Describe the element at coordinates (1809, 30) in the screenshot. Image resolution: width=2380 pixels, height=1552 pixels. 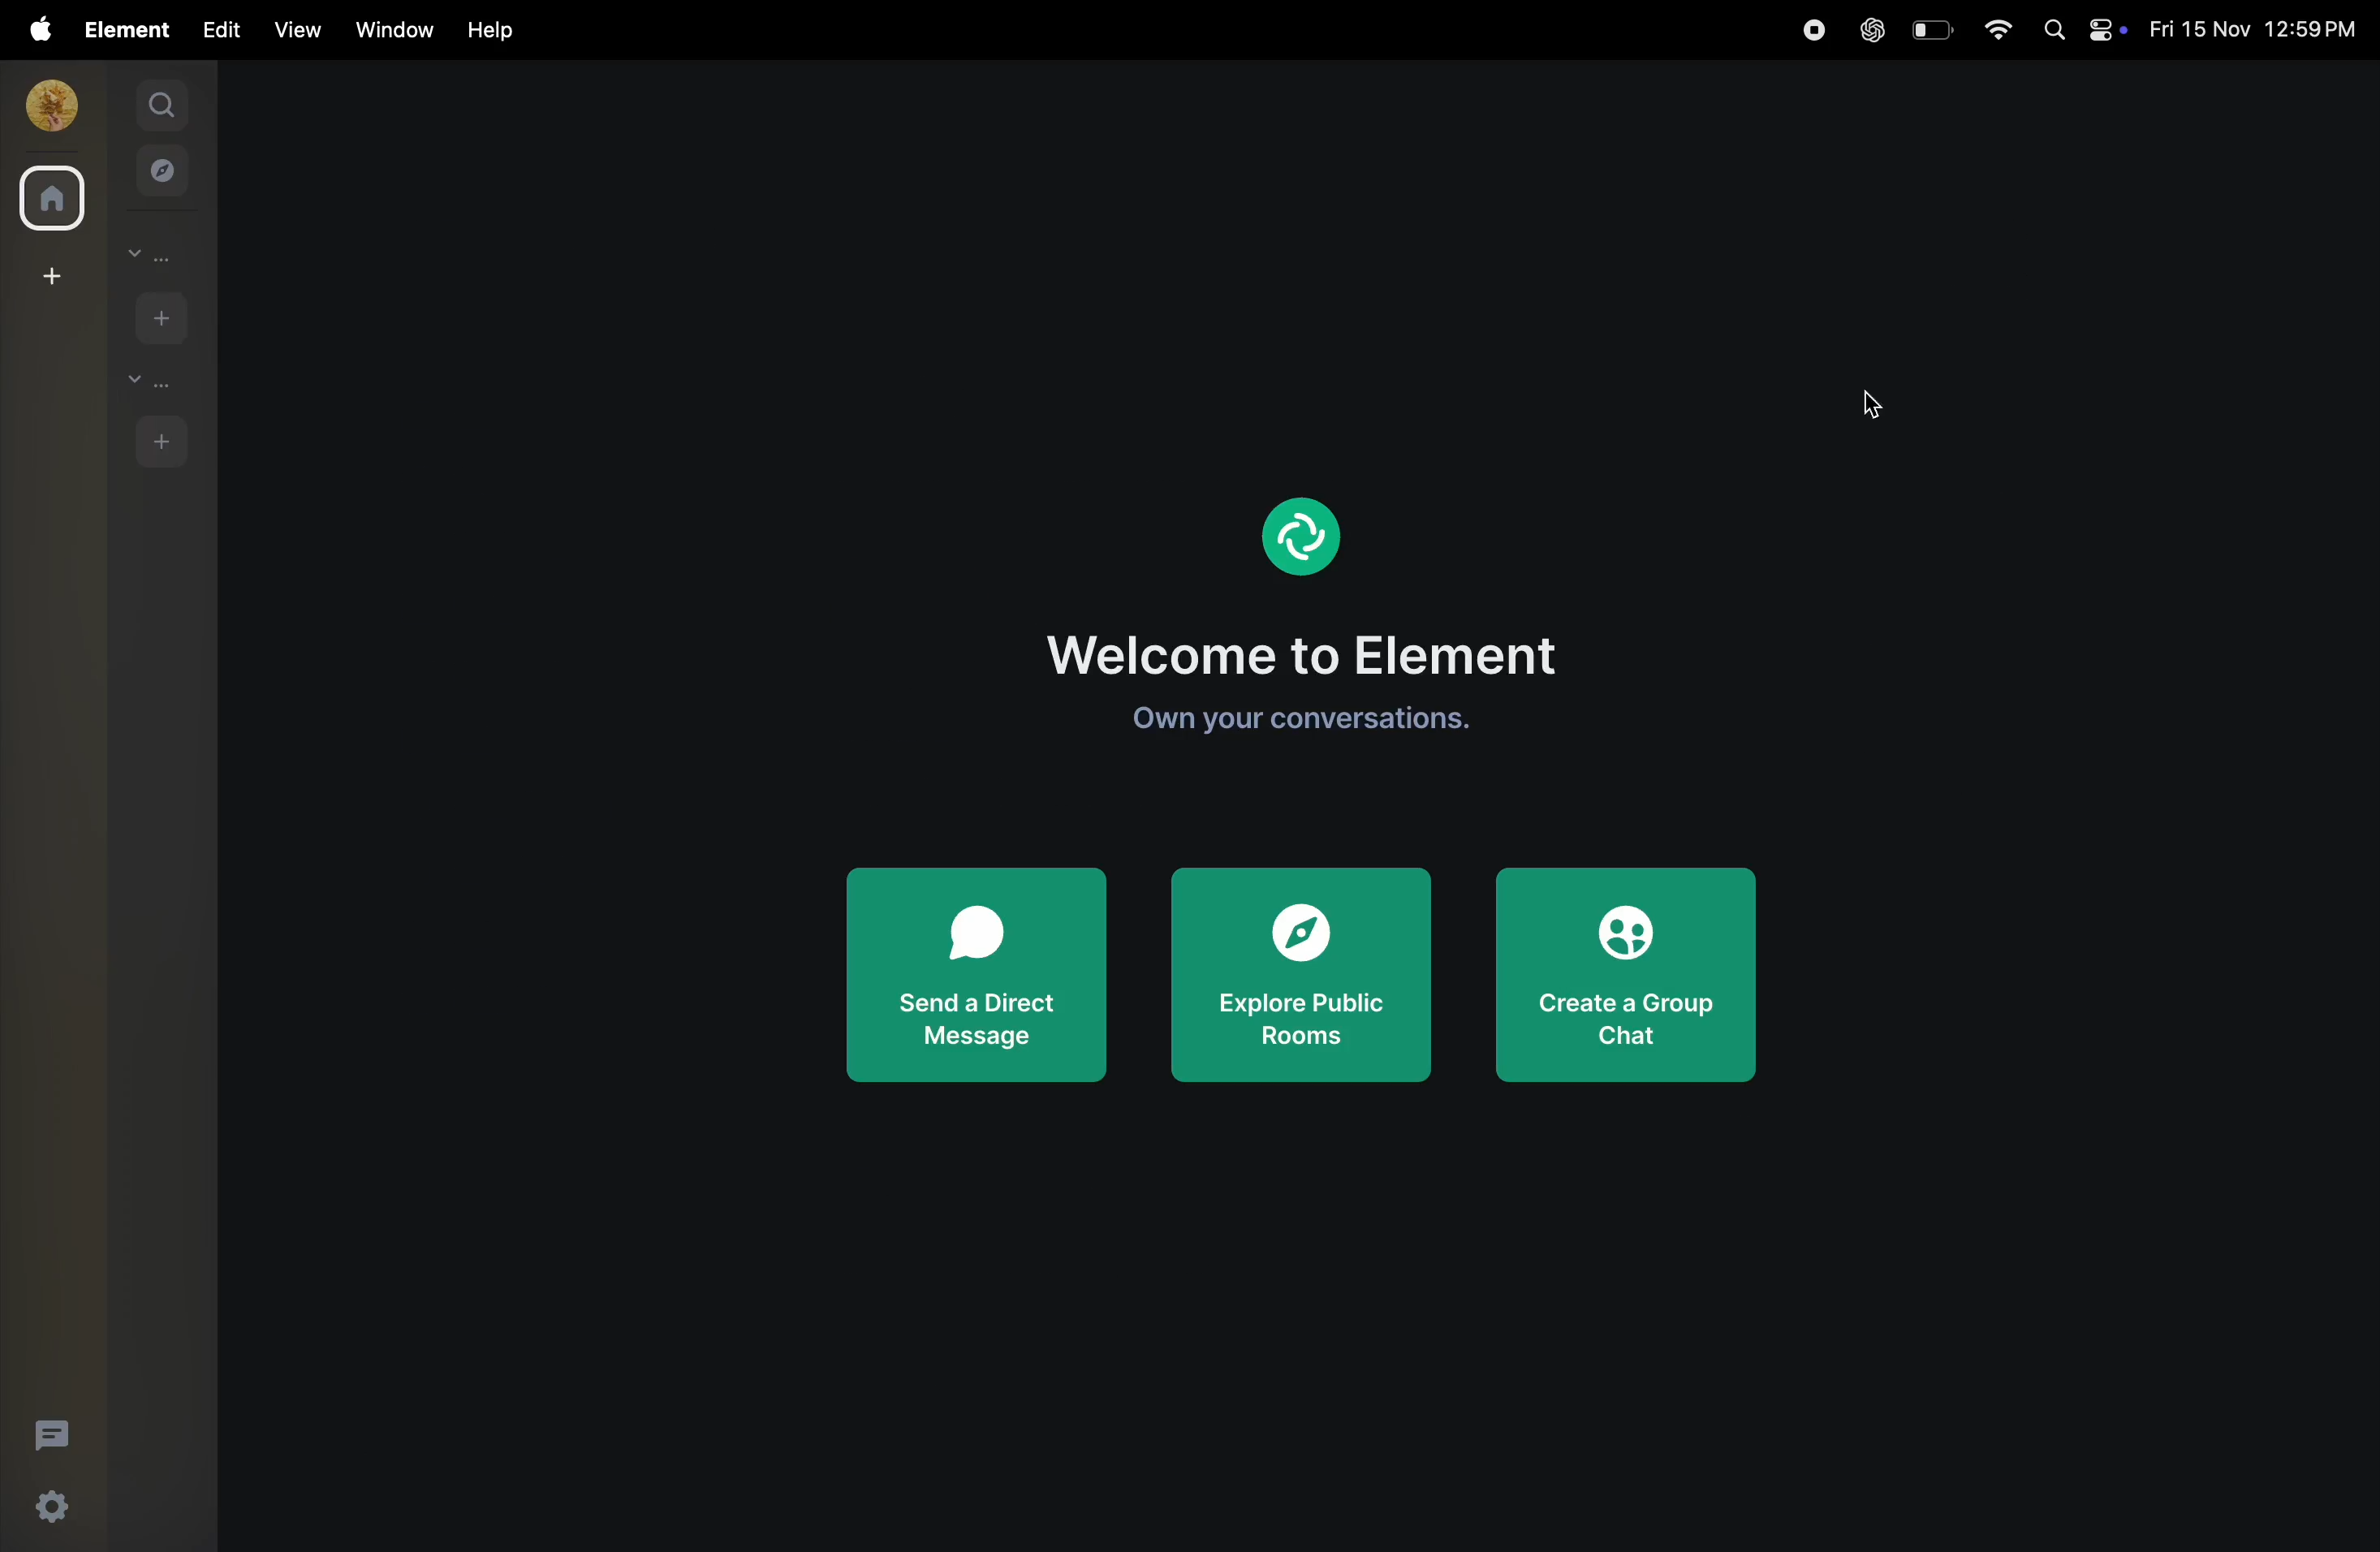
I see `record` at that location.